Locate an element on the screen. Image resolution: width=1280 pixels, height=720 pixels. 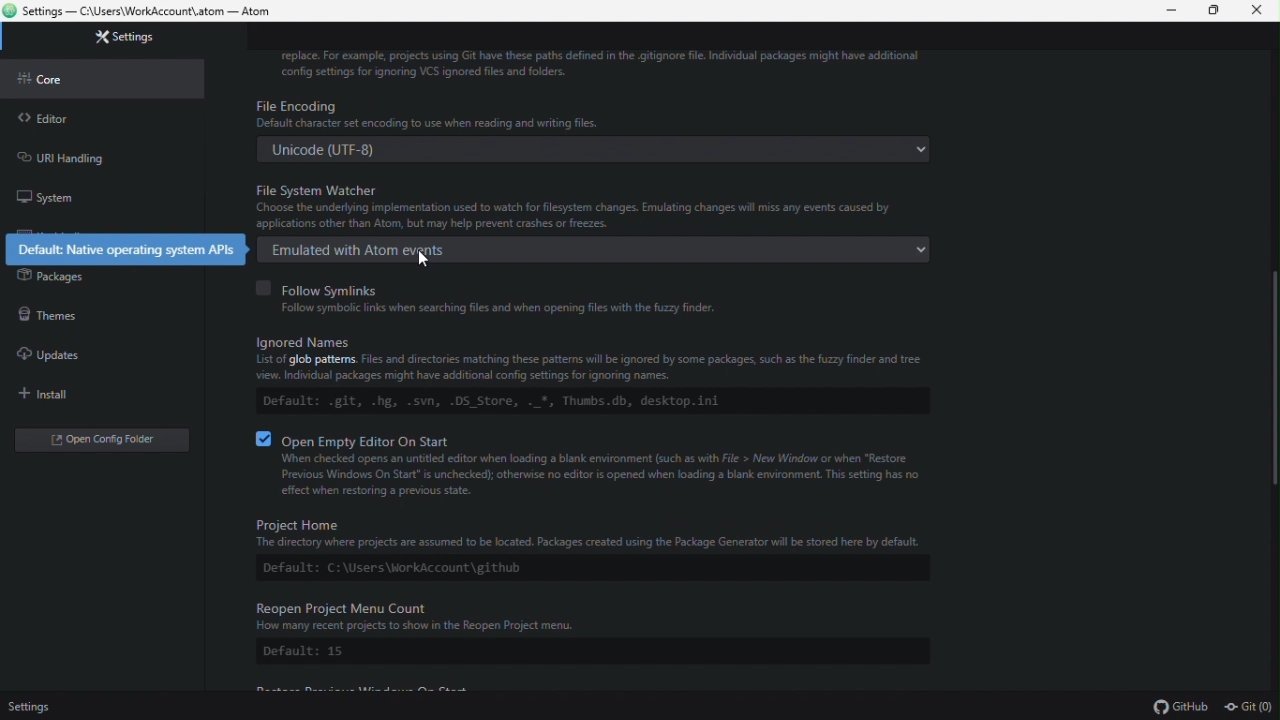
Ignored Names Files and directories matching these patterns will be ignored by some packages, such 35 the fuzzy finder and tree view. Individual packages might have additional config settings for ignoring names. is located at coordinates (577, 354).